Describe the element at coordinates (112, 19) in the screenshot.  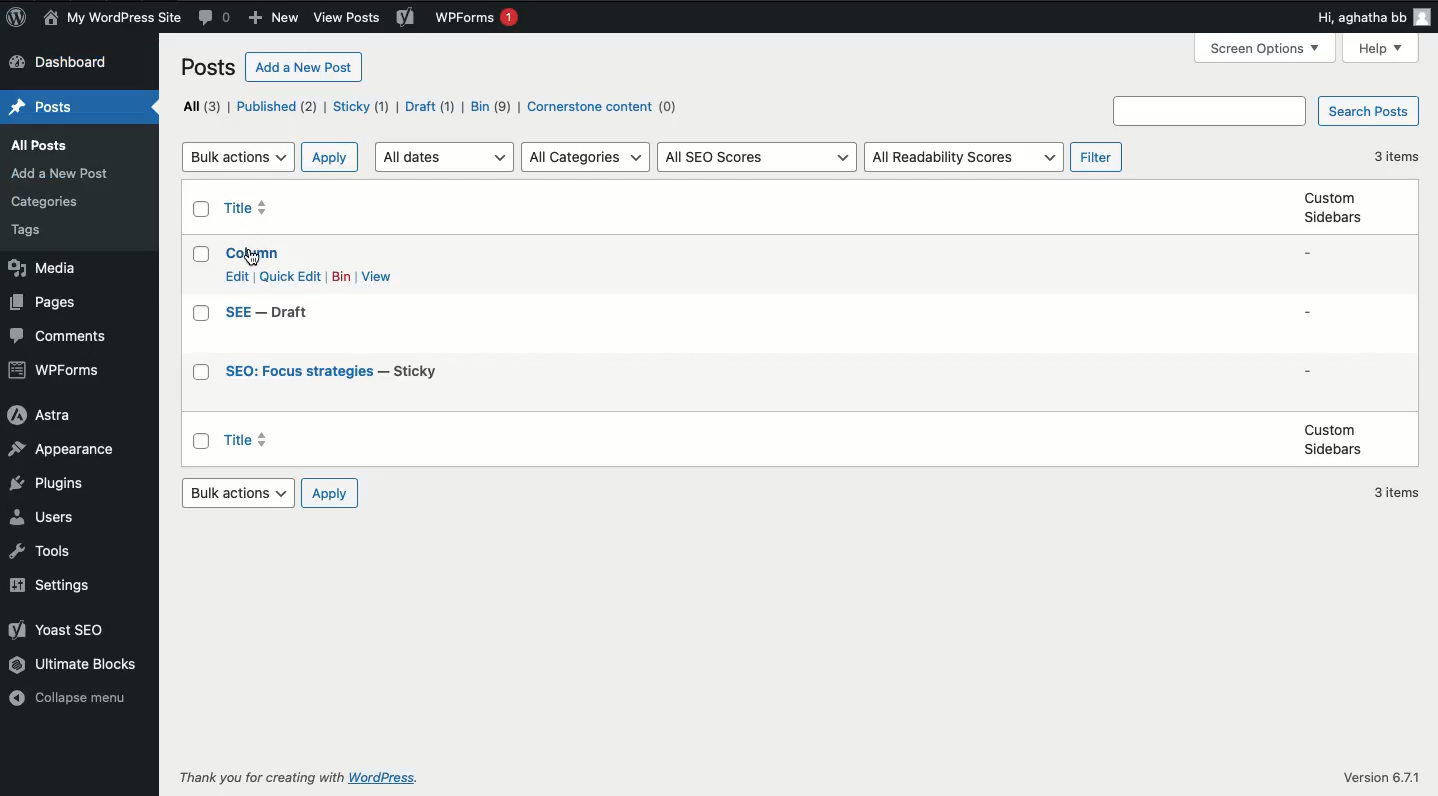
I see `Name` at that location.